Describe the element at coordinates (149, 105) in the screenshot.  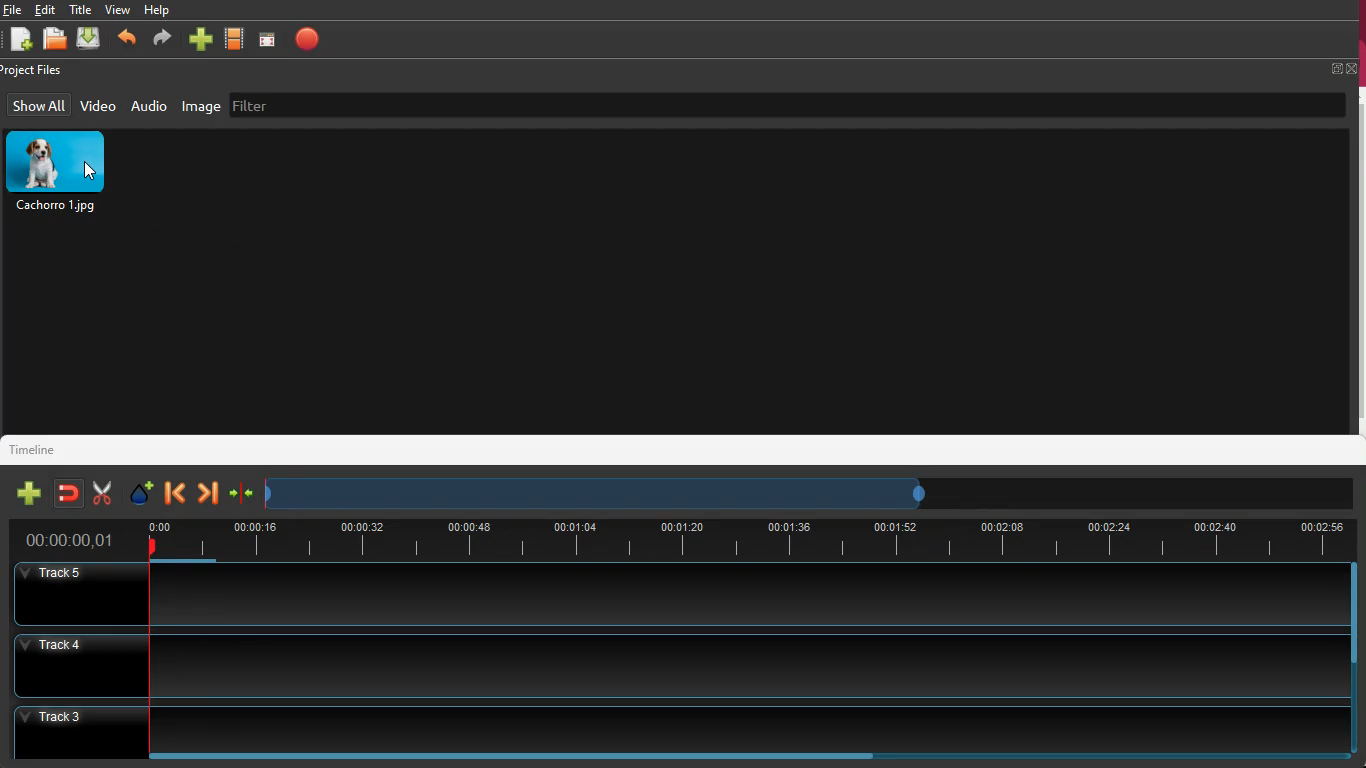
I see `audio` at that location.